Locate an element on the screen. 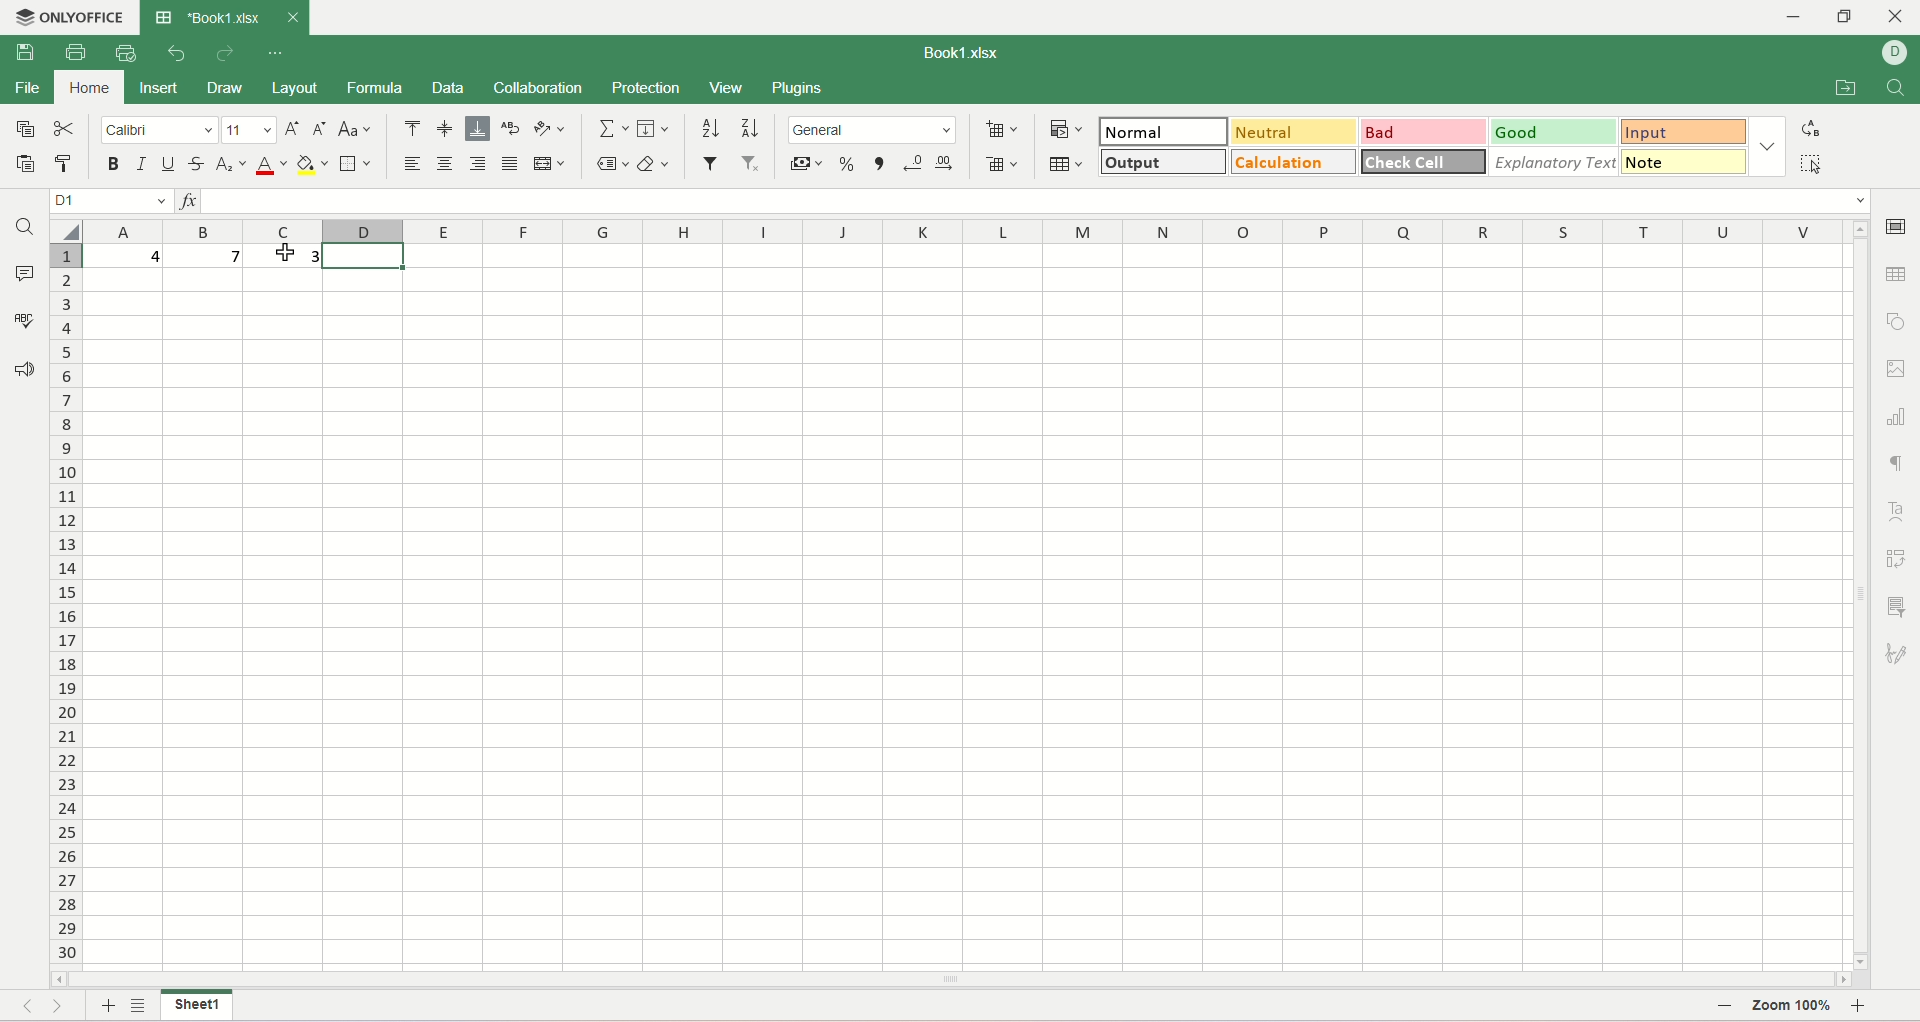  row number is located at coordinates (68, 599).